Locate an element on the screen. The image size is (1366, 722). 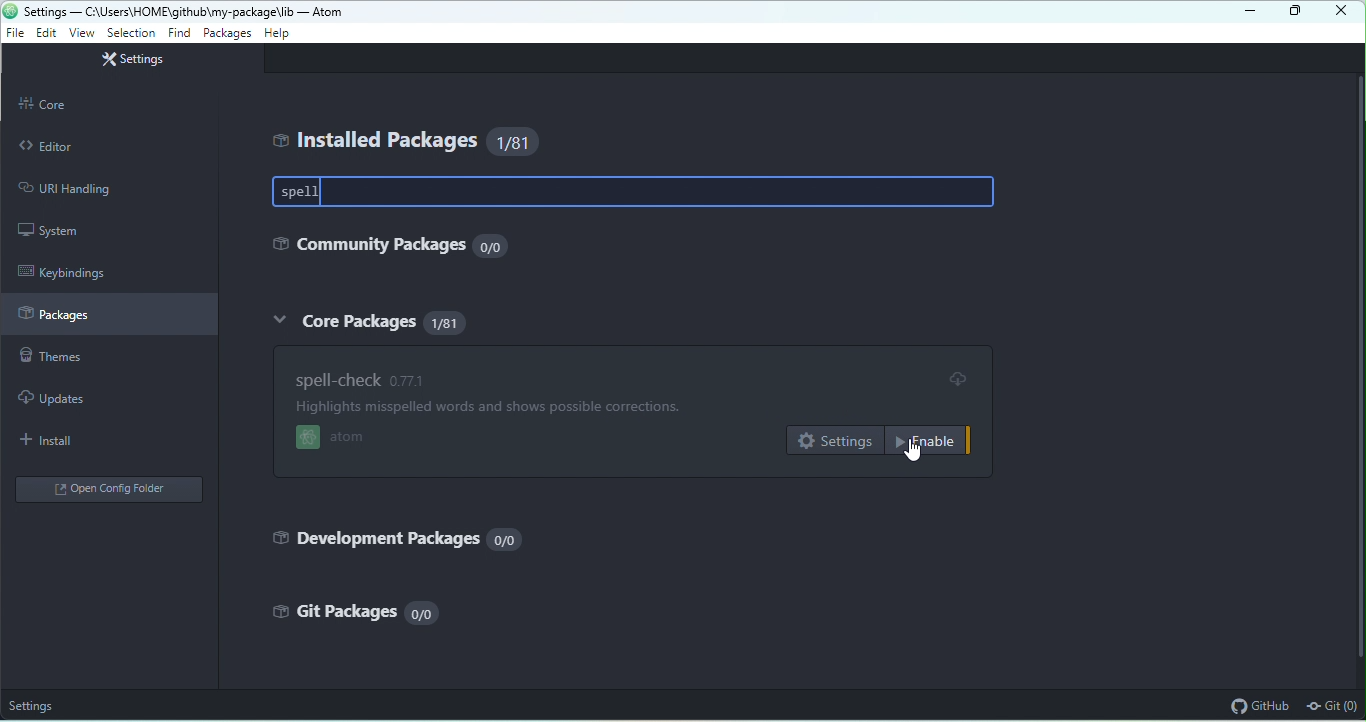
keybindings is located at coordinates (72, 272).